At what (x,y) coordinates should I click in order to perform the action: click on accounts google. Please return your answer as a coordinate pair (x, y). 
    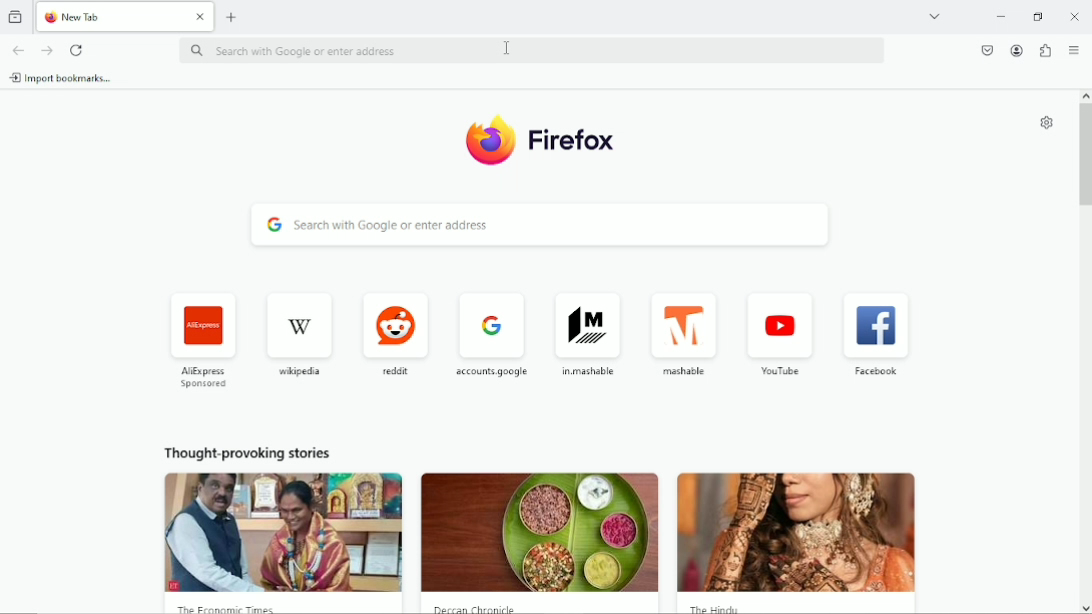
    Looking at the image, I should click on (493, 333).